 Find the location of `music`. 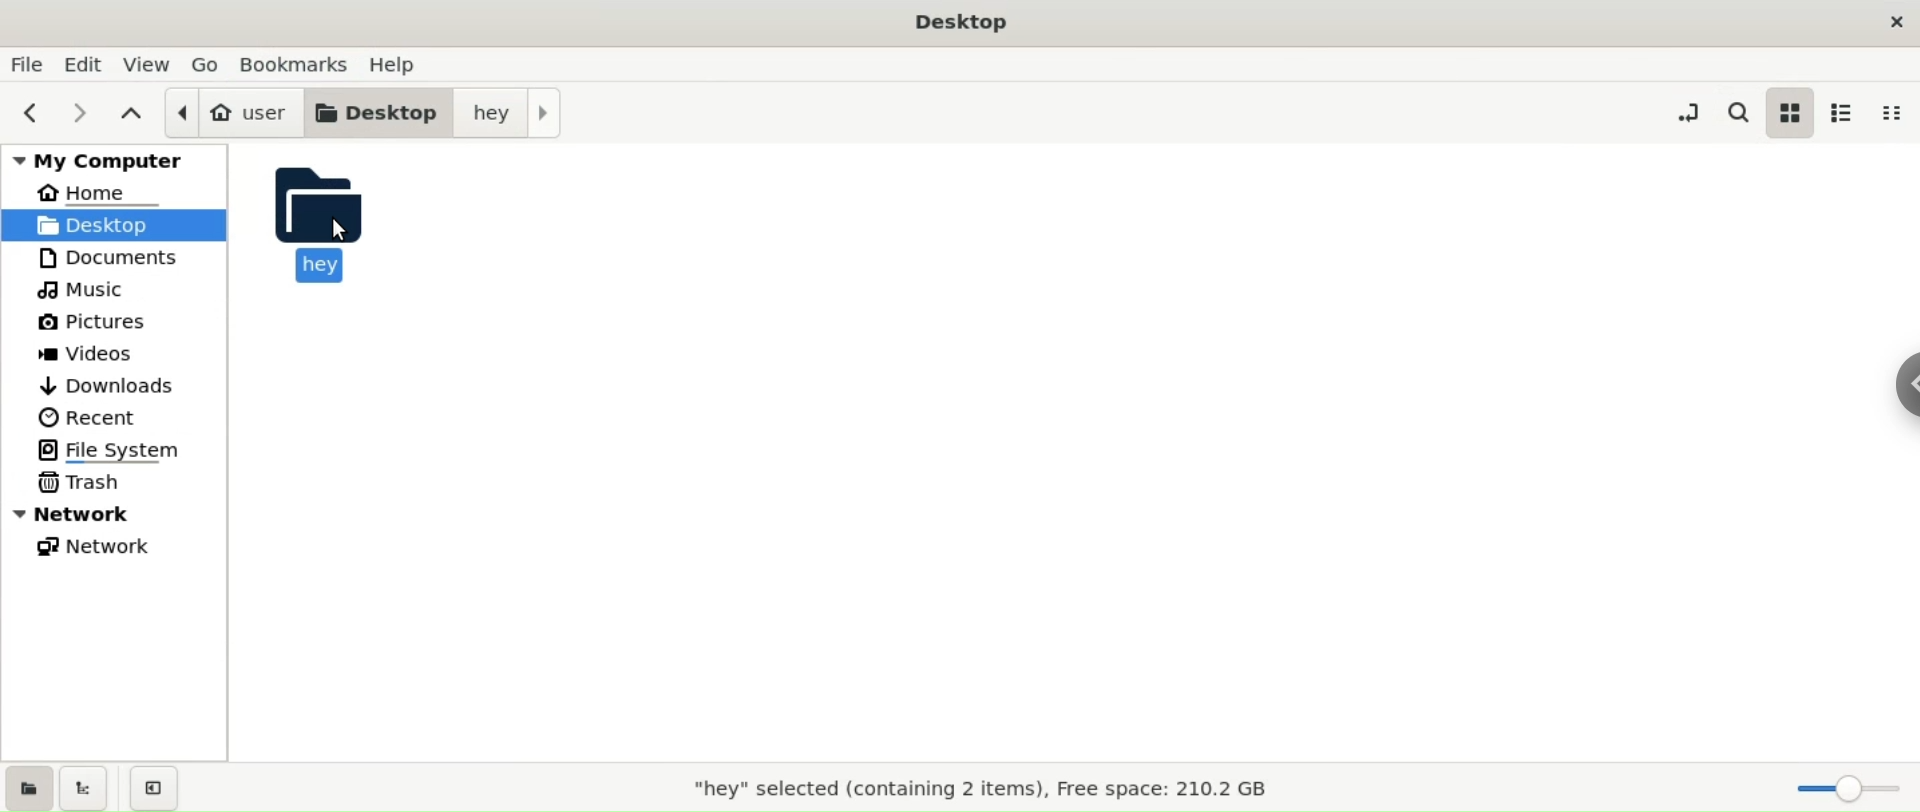

music is located at coordinates (82, 288).